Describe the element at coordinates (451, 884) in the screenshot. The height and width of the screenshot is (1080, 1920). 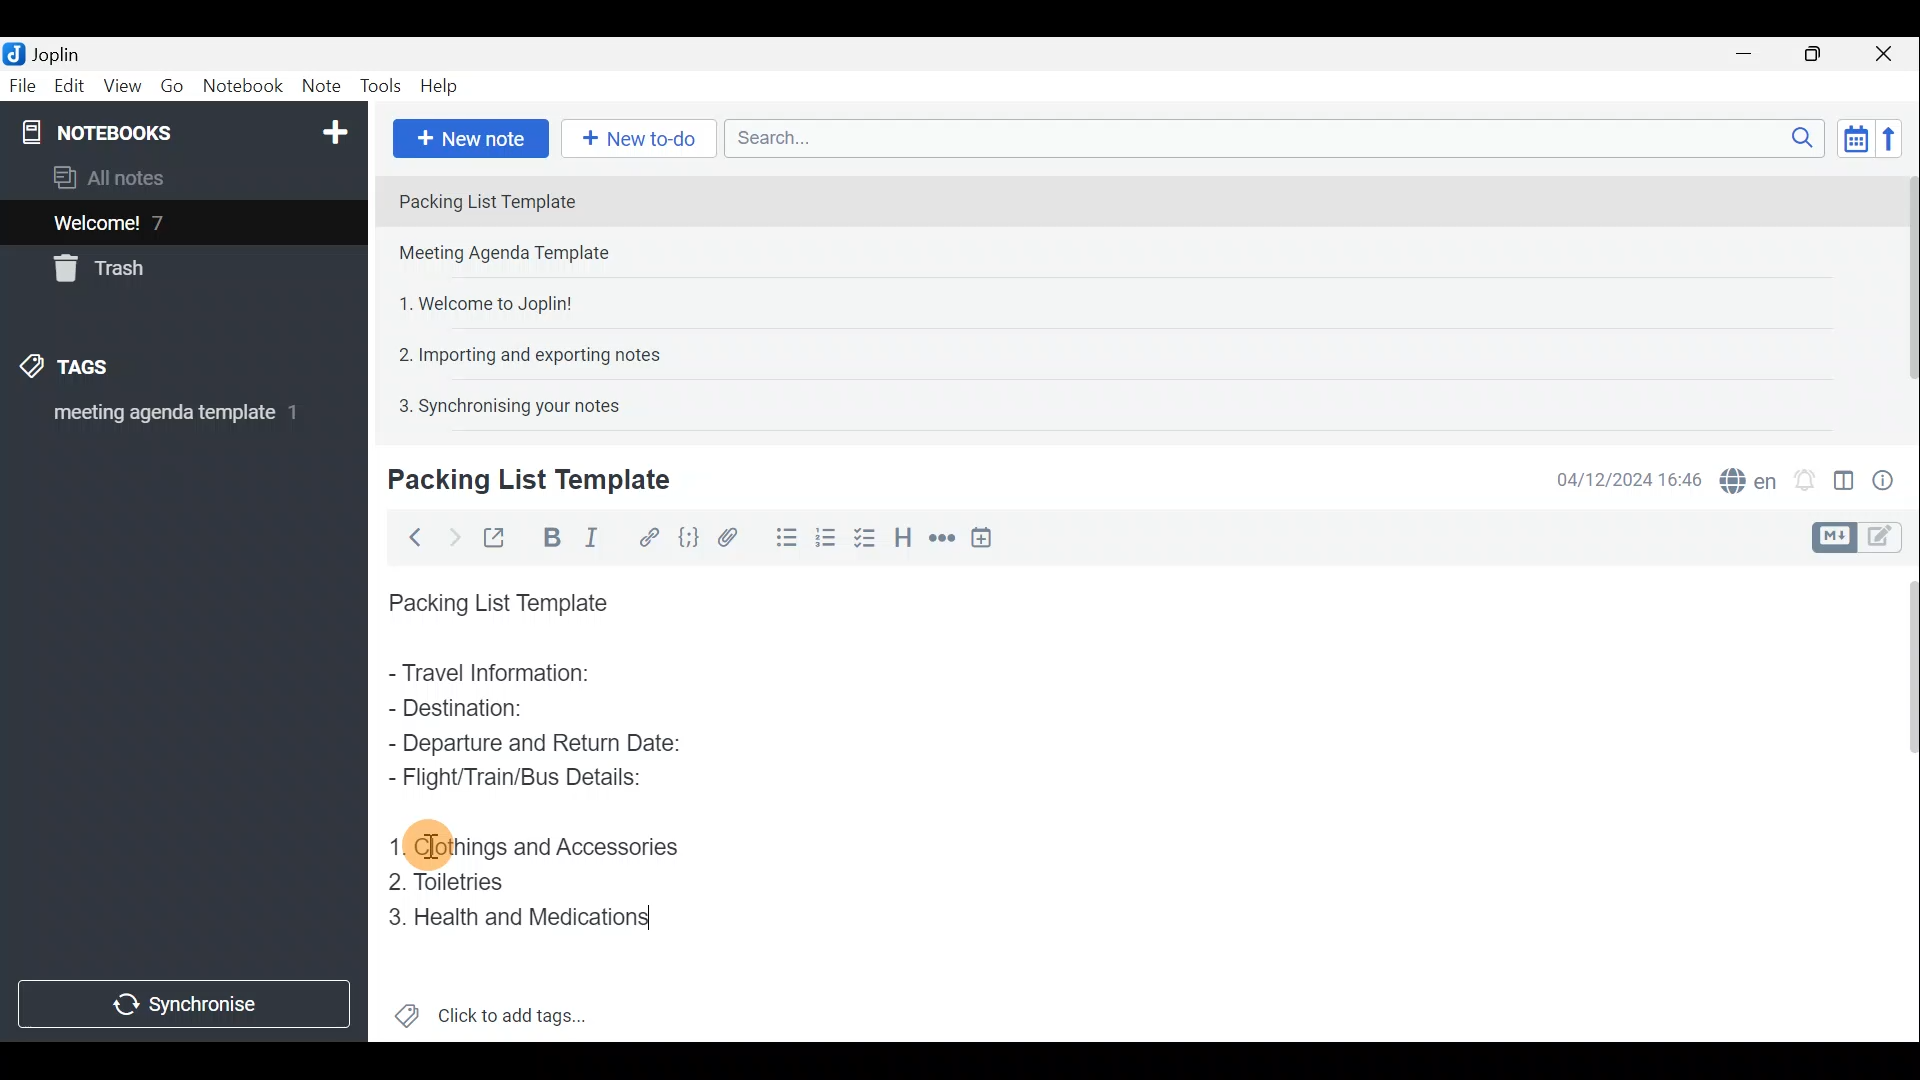
I see `Toiletries` at that location.